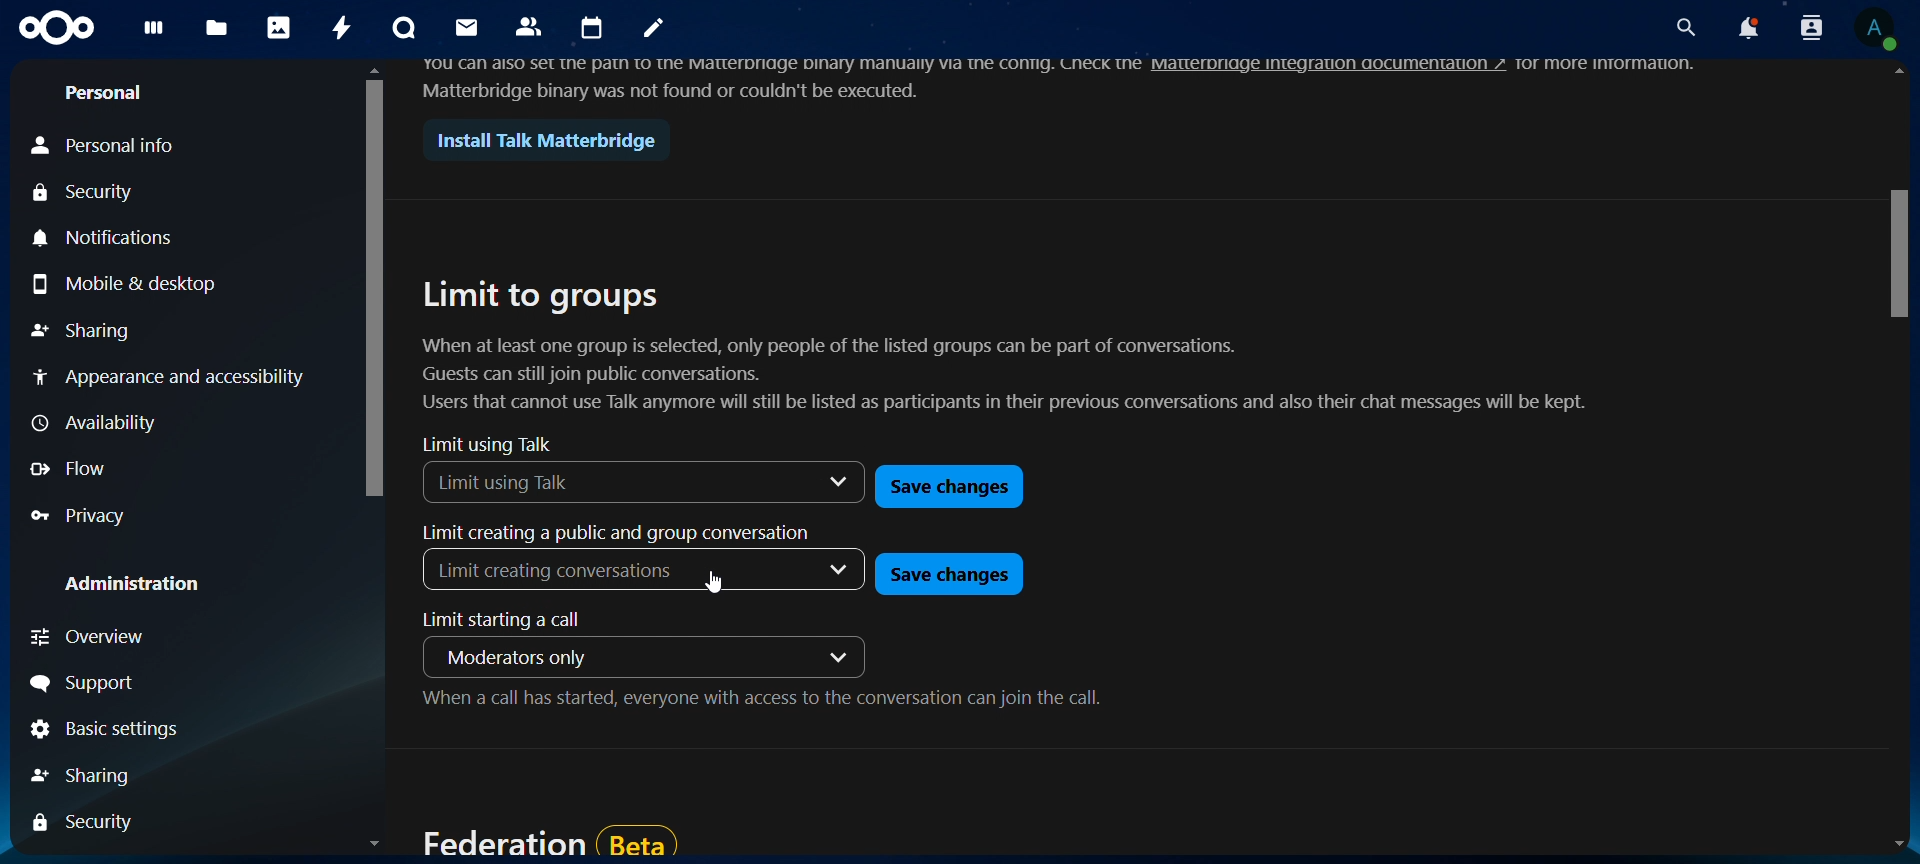  Describe the element at coordinates (999, 378) in the screenshot. I see `When at least one group is selected, only people of the listed groups can be part of conversations.
Guests can still join public conversations.
Users that cannot use Talk anymore will still be listed as participants in their previous conversations and also their chat messages will be kept.` at that location.